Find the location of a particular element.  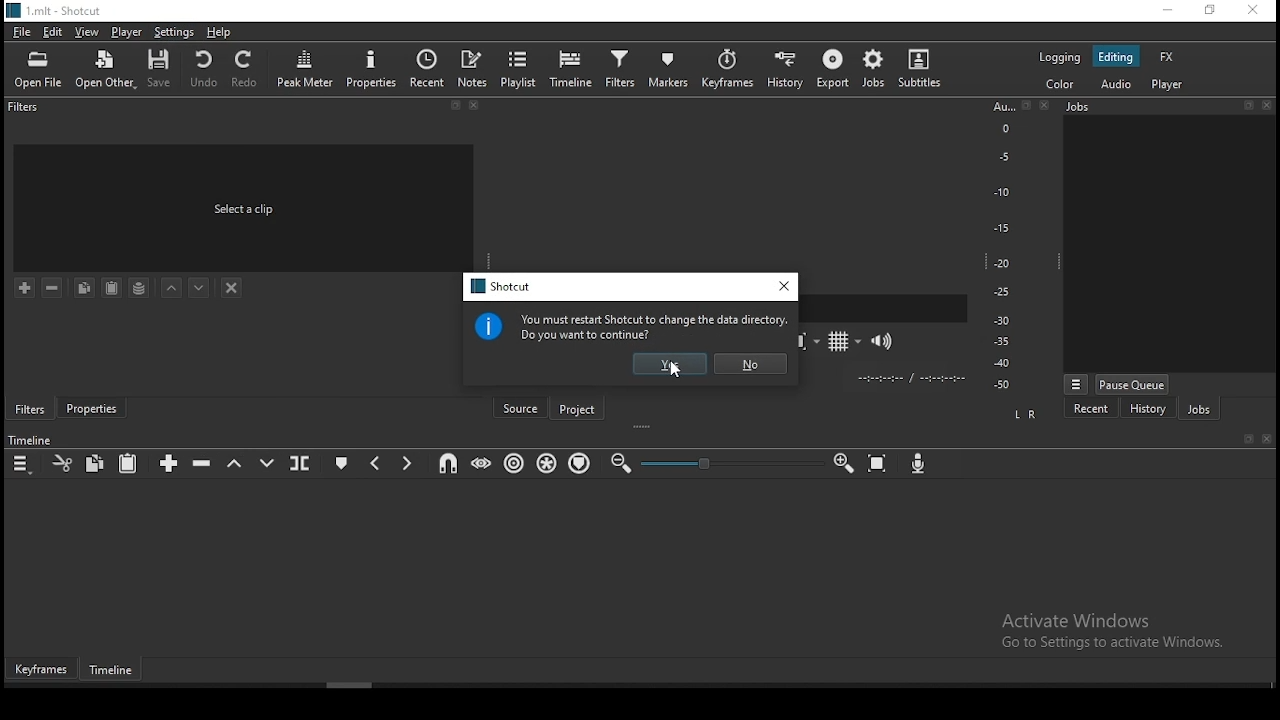

timeline is located at coordinates (571, 67).